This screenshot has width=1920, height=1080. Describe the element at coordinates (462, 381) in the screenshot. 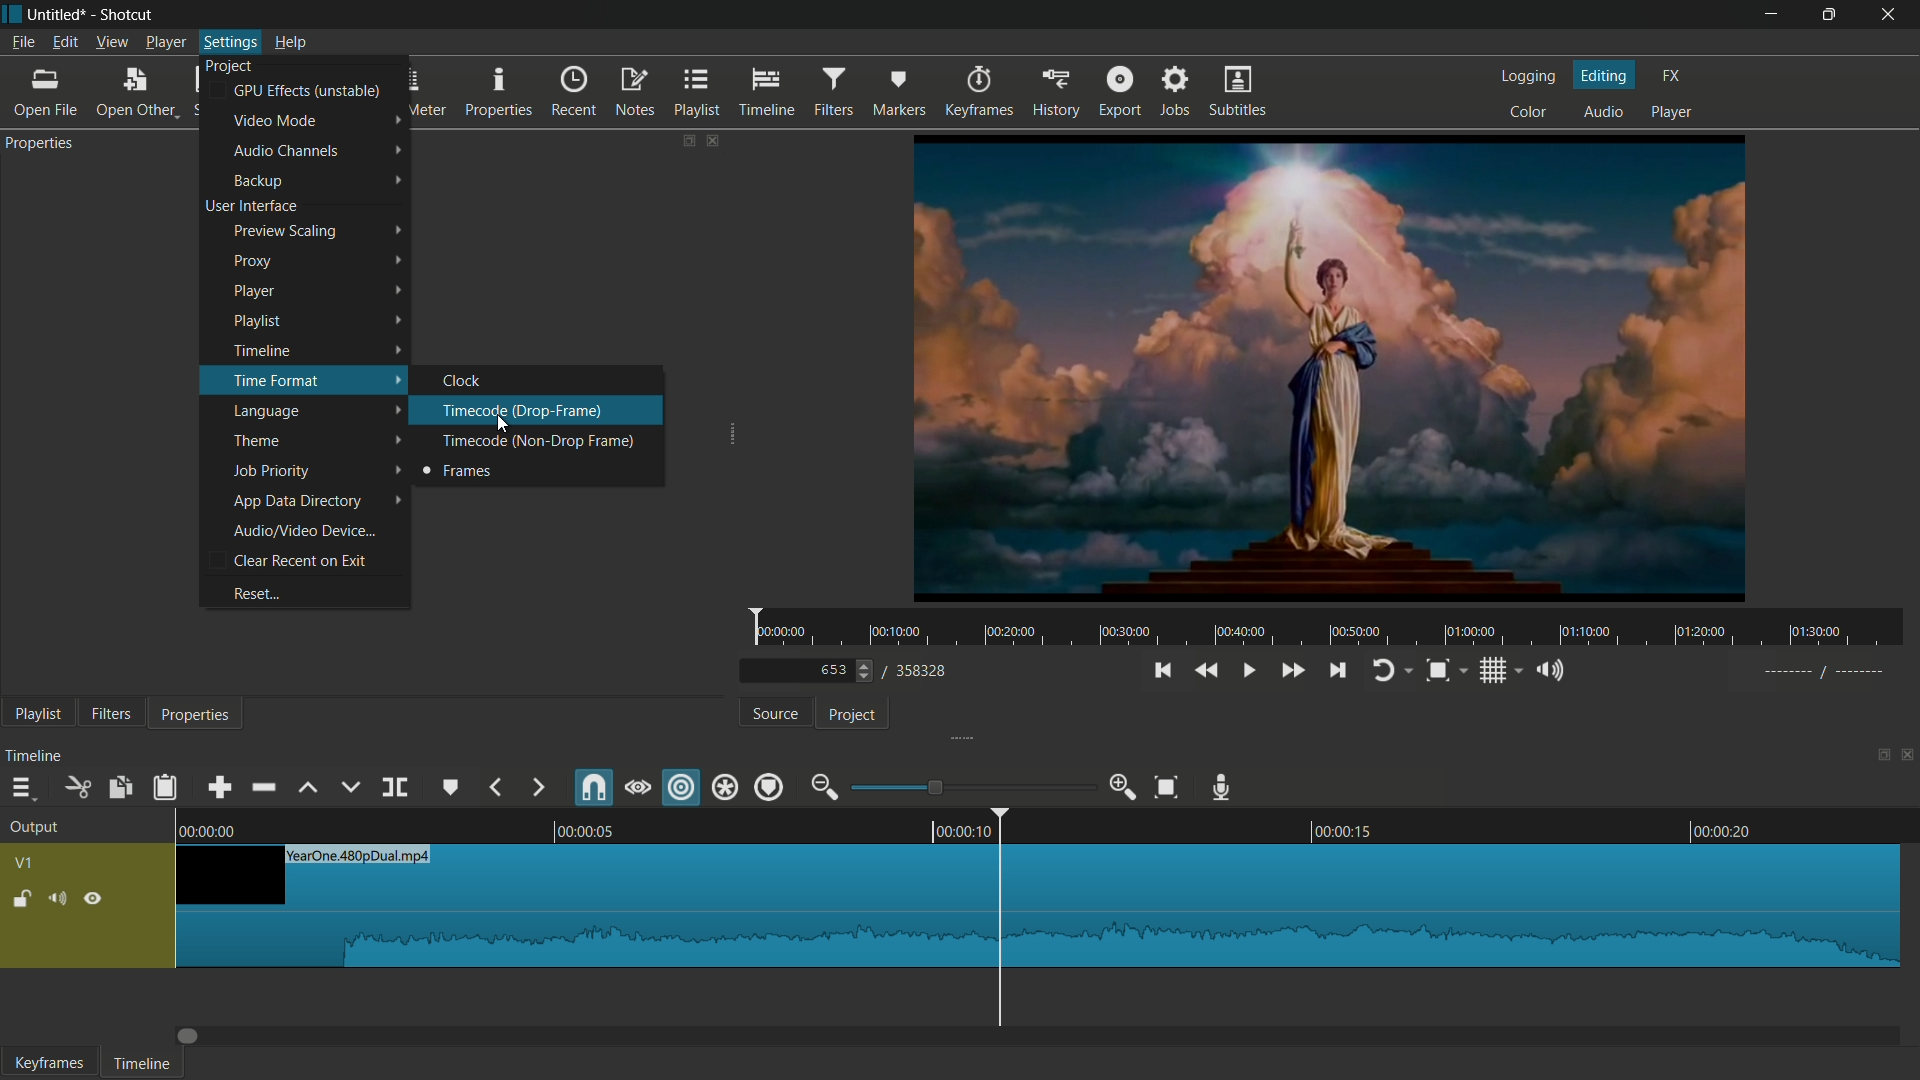

I see `clock` at that location.